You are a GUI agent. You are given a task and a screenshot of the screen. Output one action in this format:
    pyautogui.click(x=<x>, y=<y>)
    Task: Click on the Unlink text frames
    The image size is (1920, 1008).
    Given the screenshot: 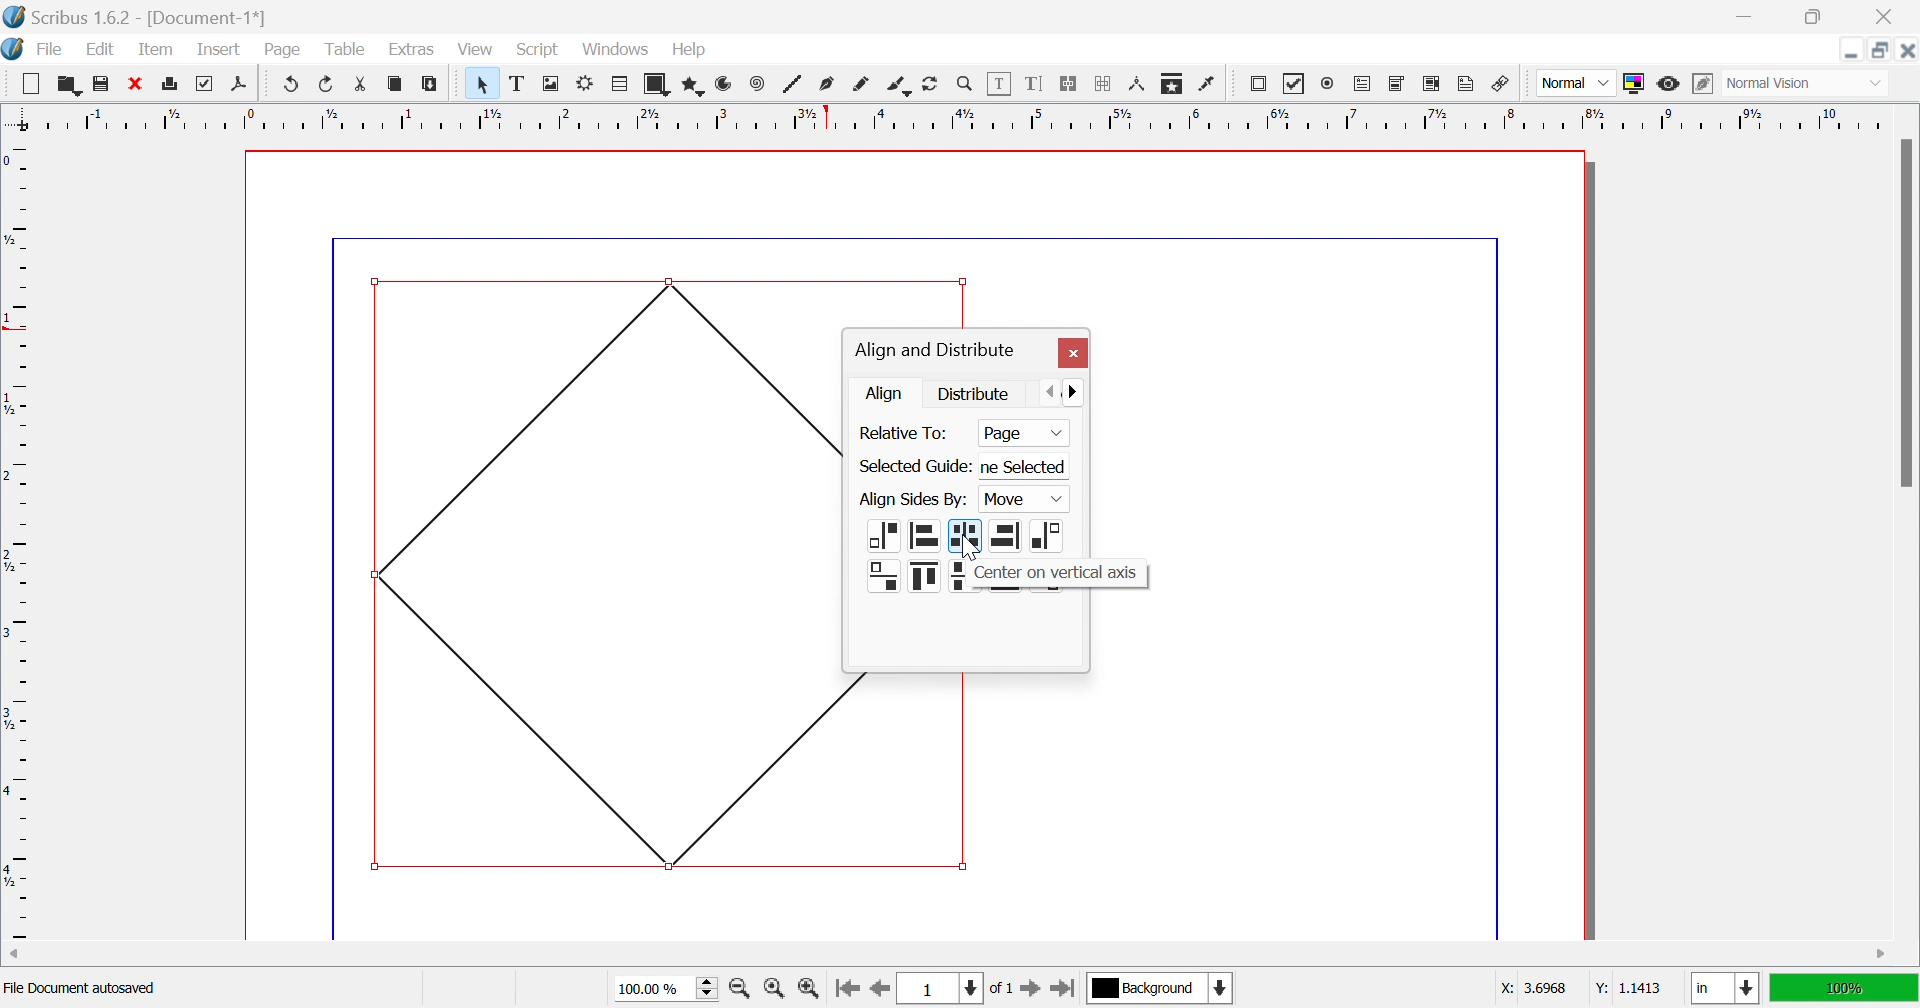 What is the action you would take?
    pyautogui.click(x=1103, y=84)
    